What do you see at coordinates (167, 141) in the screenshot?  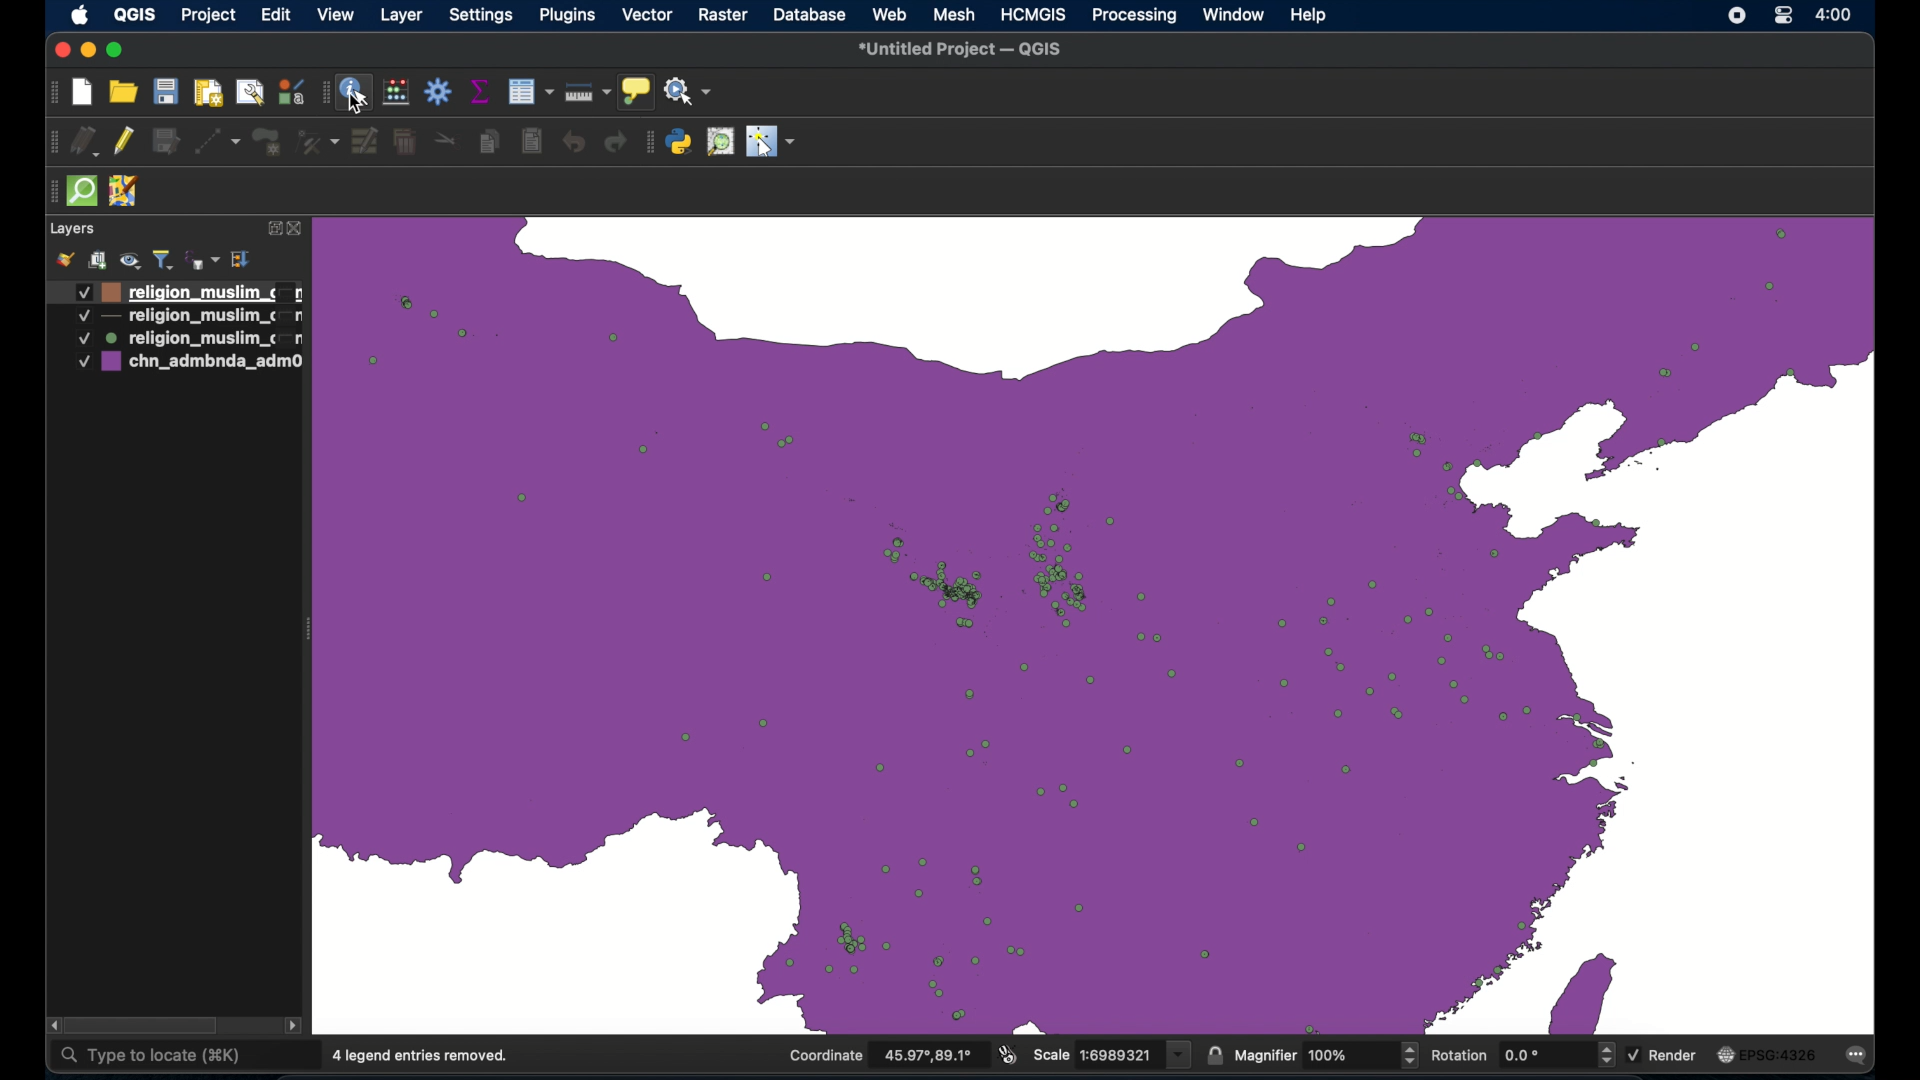 I see `save edits` at bounding box center [167, 141].